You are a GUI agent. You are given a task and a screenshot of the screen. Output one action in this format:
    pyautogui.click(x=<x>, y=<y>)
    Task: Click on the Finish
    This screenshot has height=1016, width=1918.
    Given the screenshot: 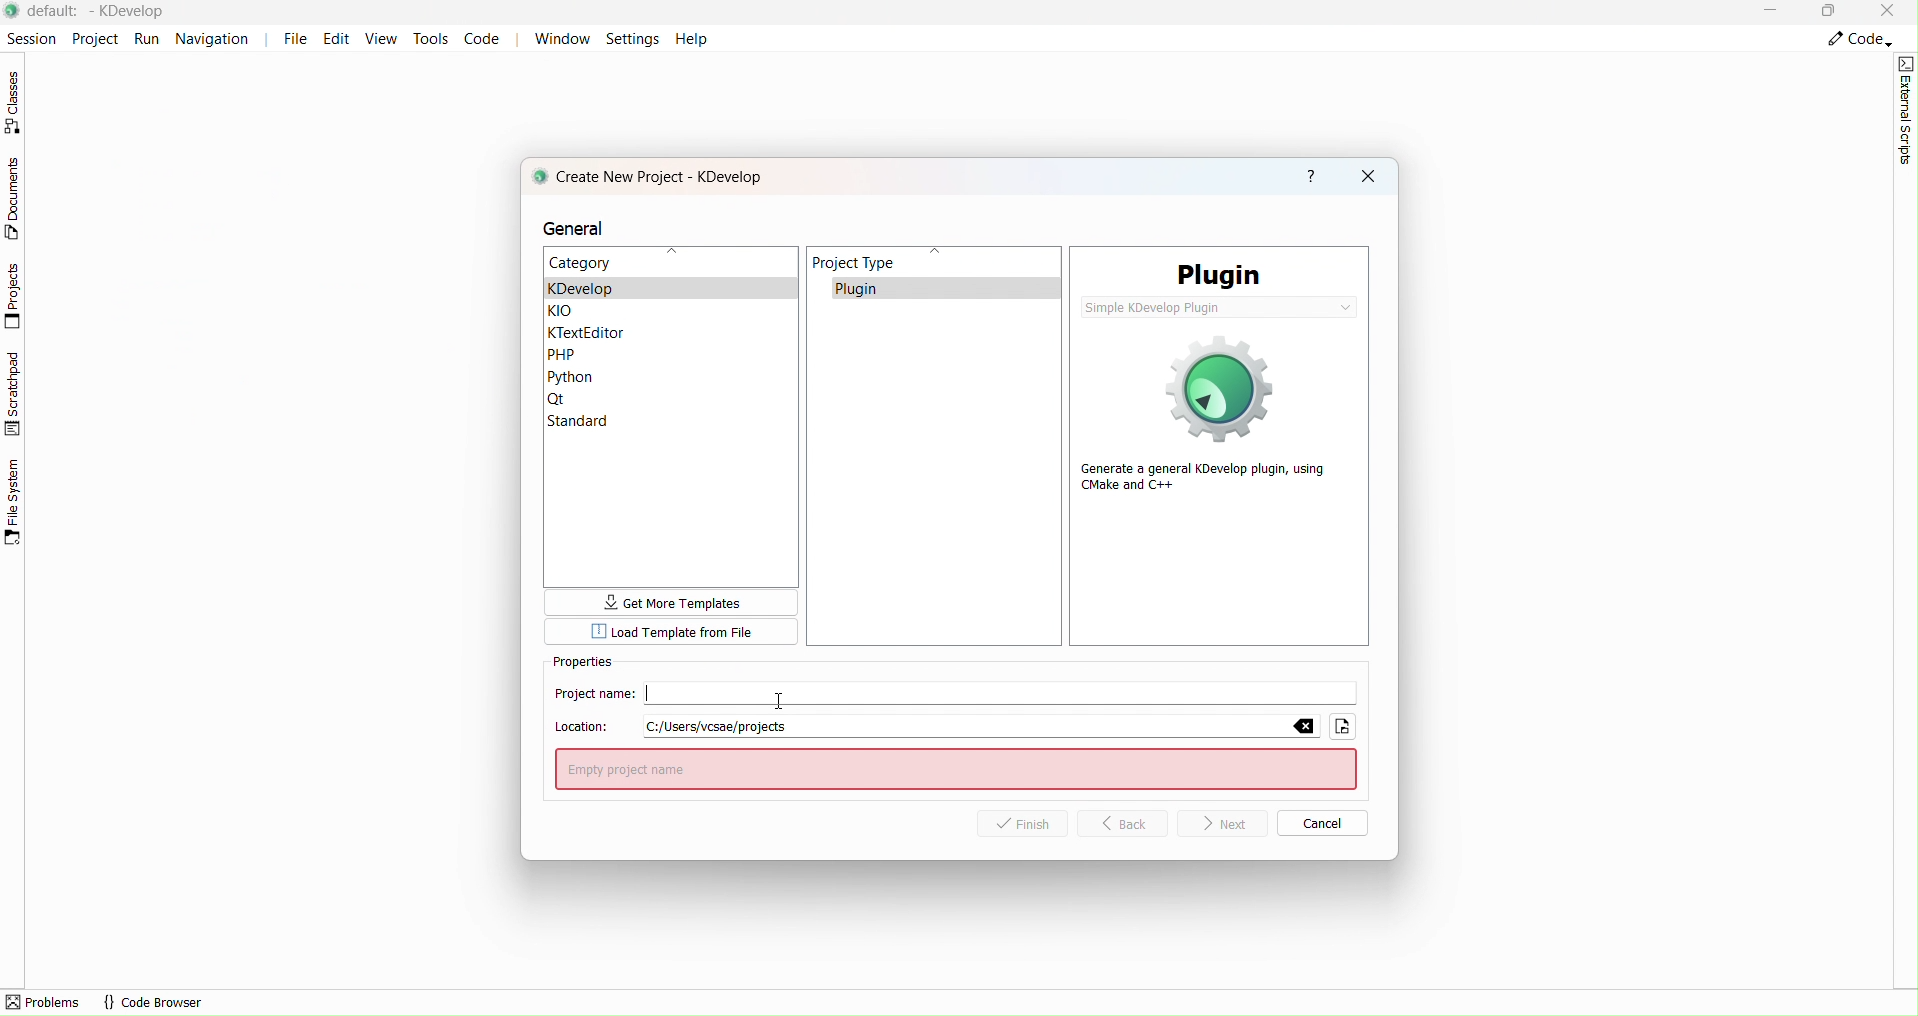 What is the action you would take?
    pyautogui.click(x=1030, y=826)
    